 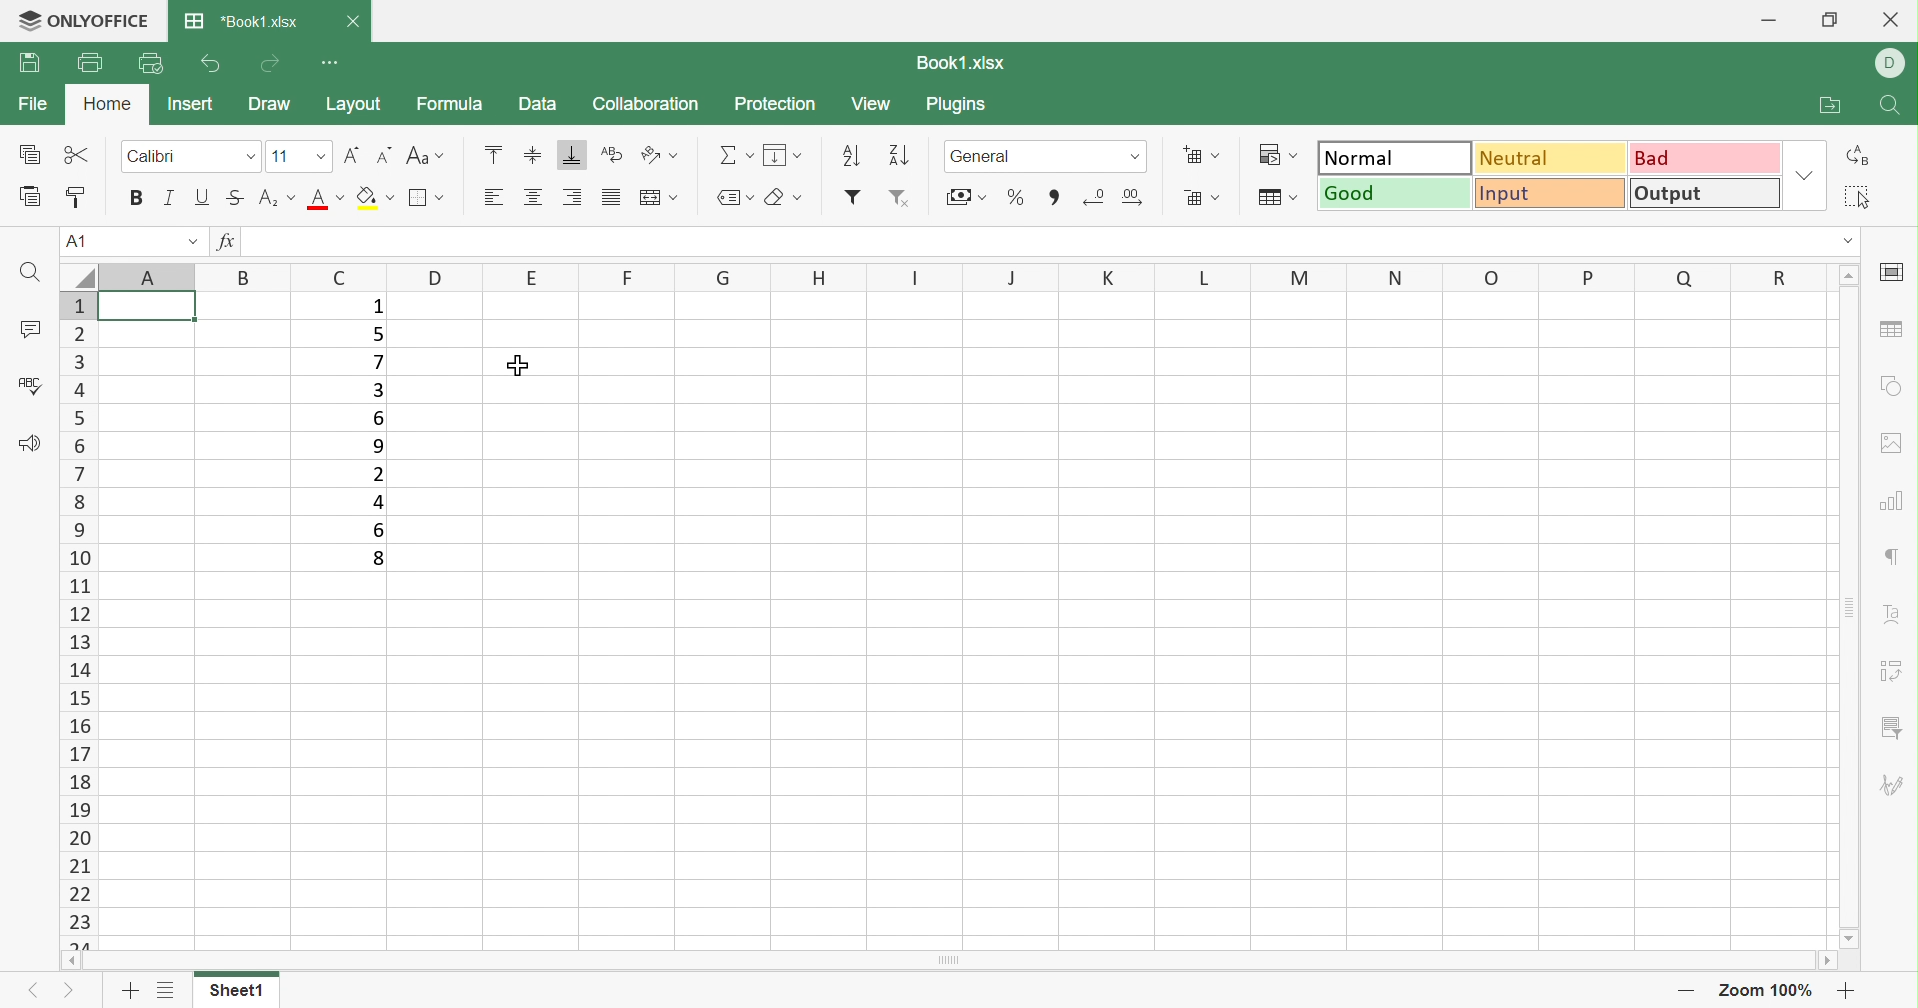 I want to click on Drop Down, so click(x=1135, y=156).